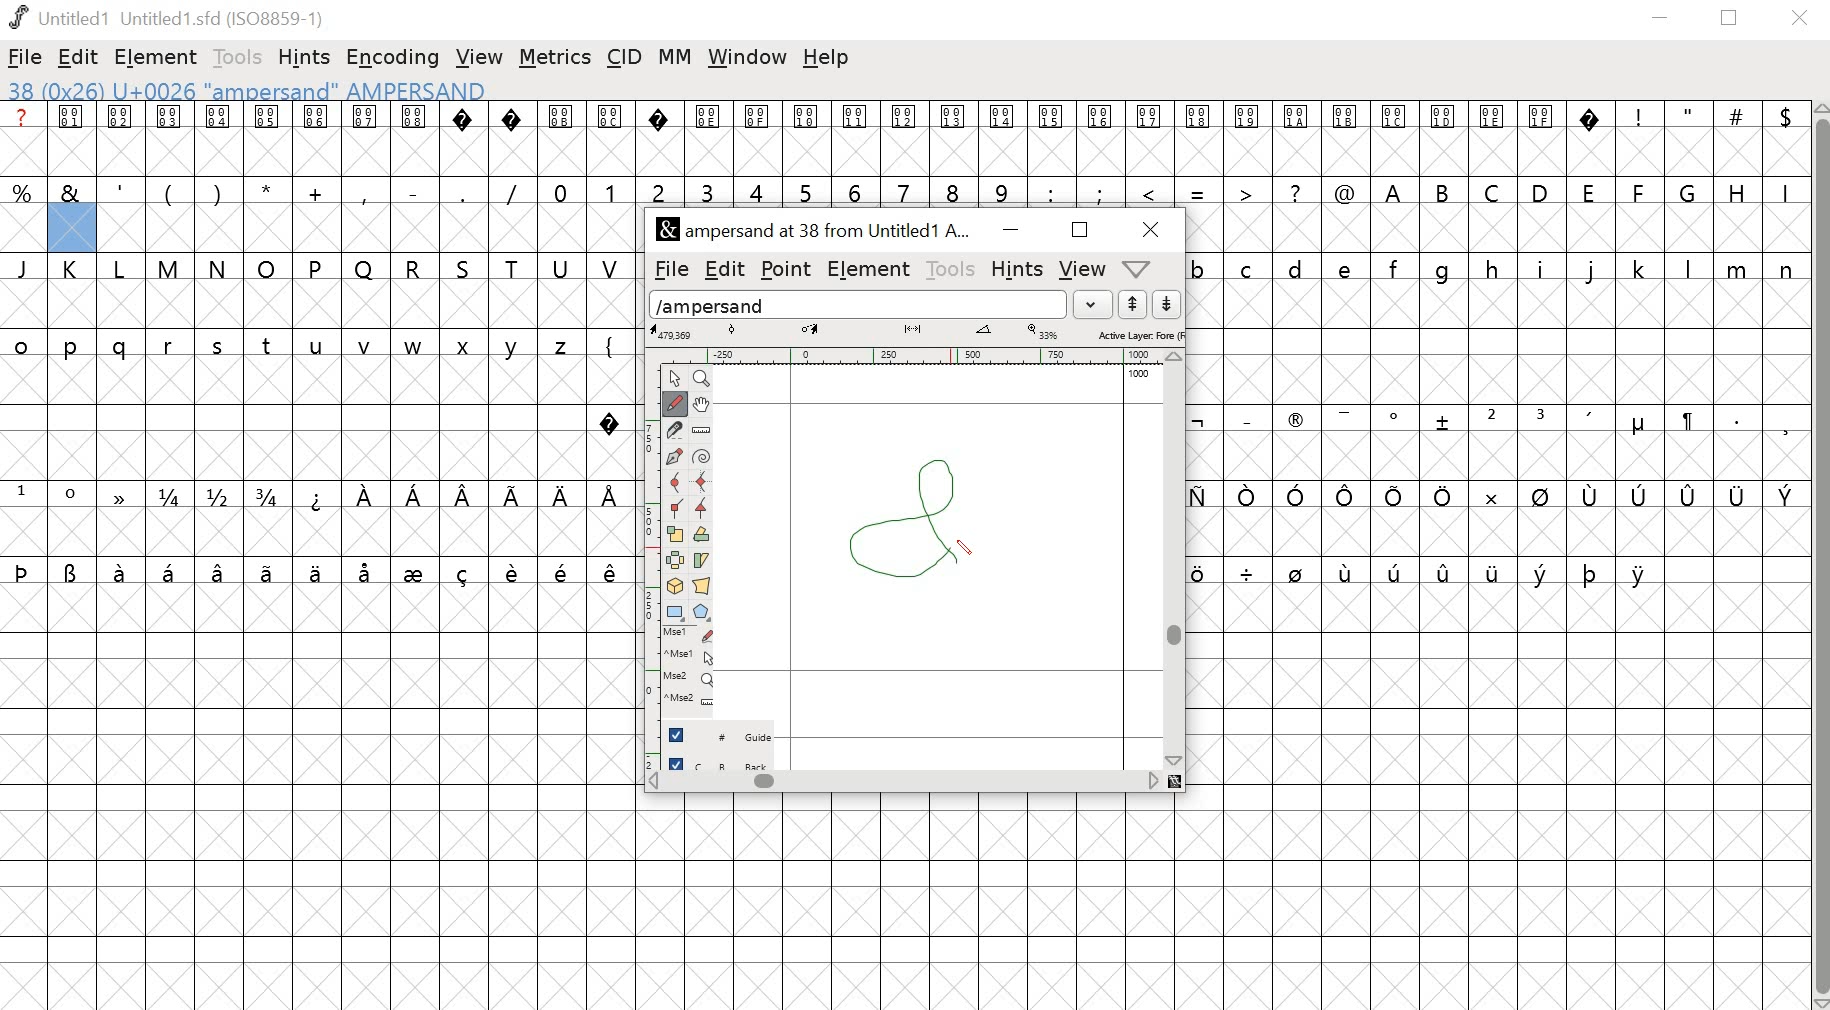 The width and height of the screenshot is (1830, 1010). Describe the element at coordinates (123, 571) in the screenshot. I see `symbol` at that location.